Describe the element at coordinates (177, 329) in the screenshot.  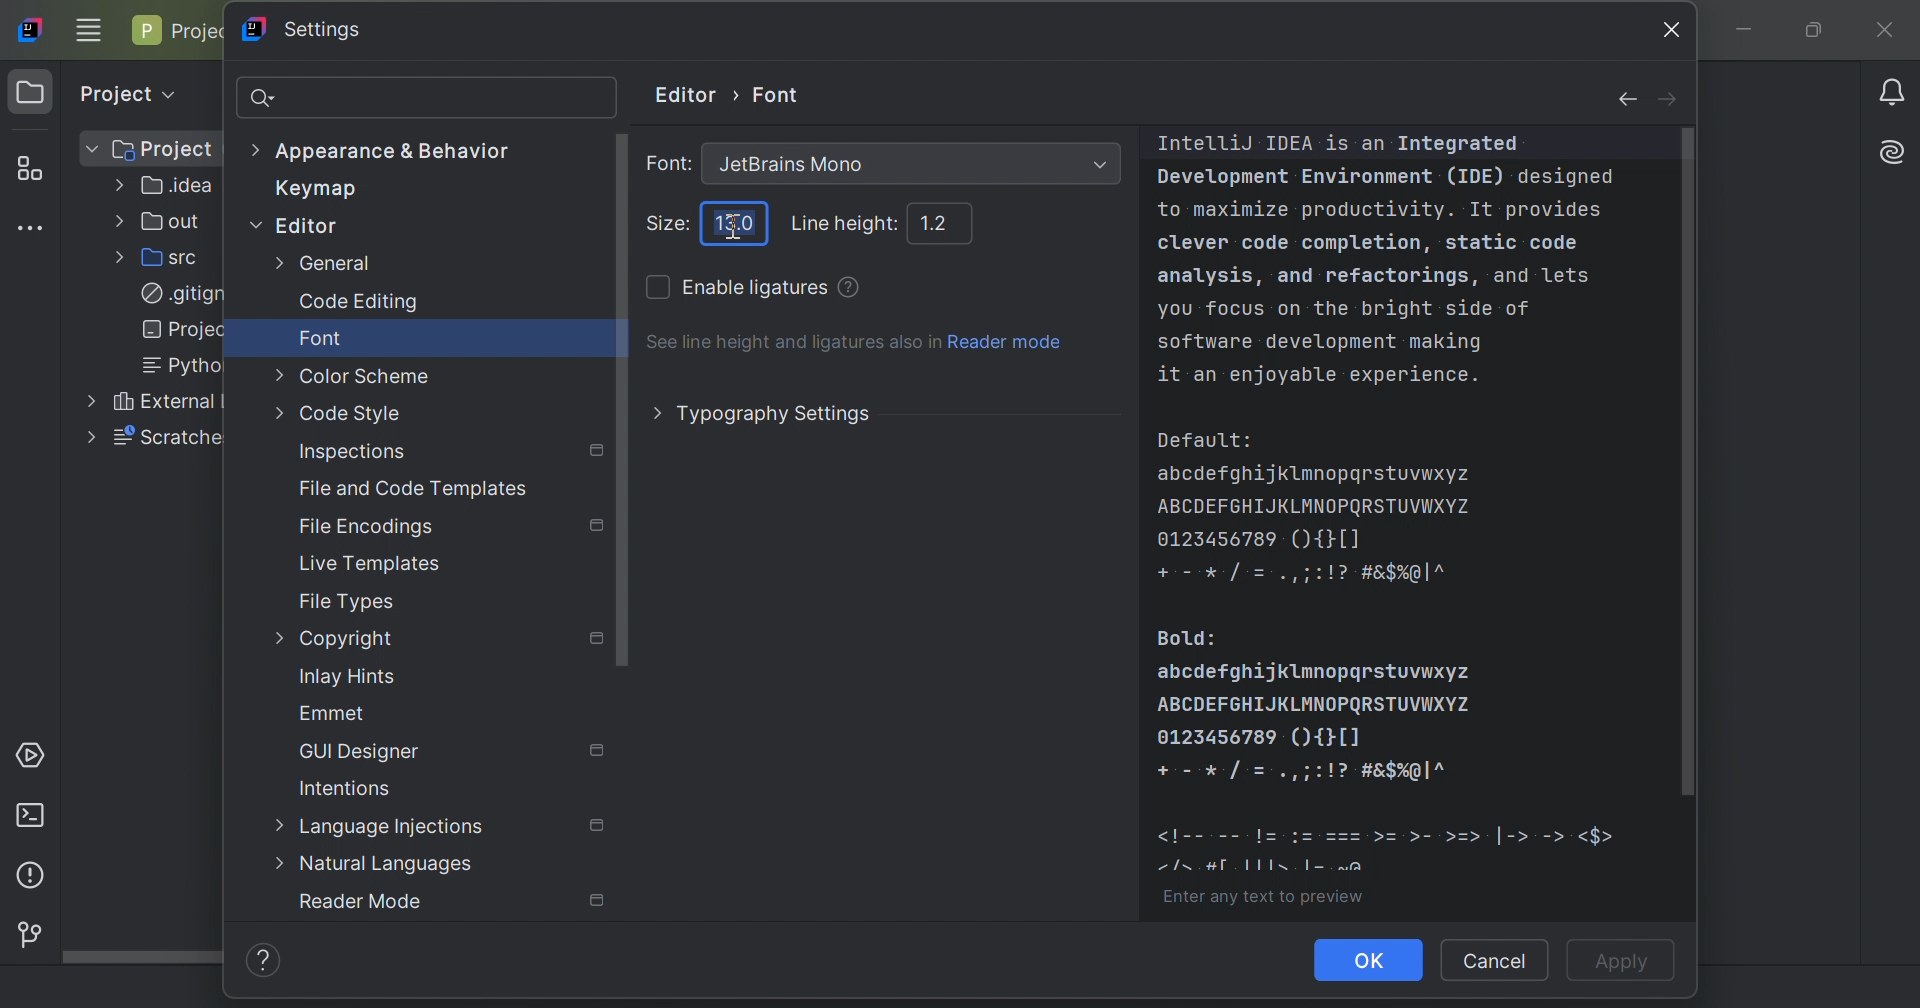
I see `projec` at that location.